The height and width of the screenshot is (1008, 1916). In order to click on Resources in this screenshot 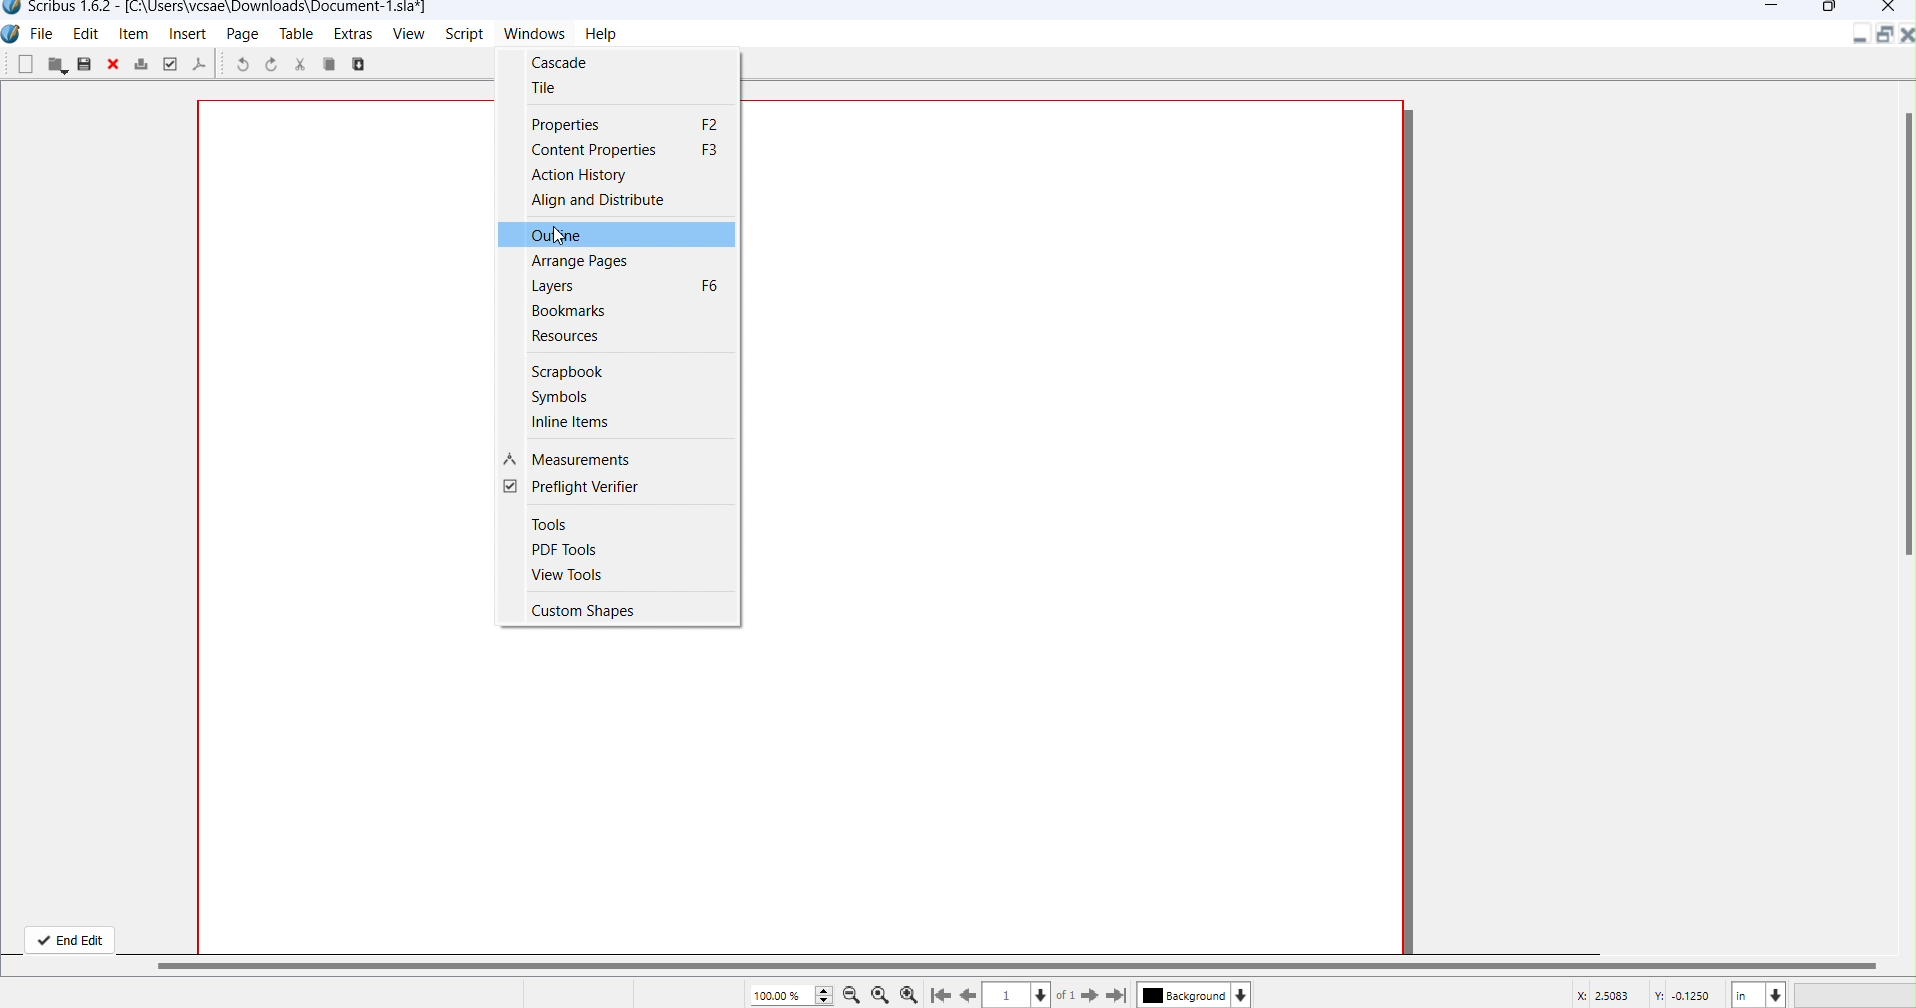, I will do `click(579, 338)`.